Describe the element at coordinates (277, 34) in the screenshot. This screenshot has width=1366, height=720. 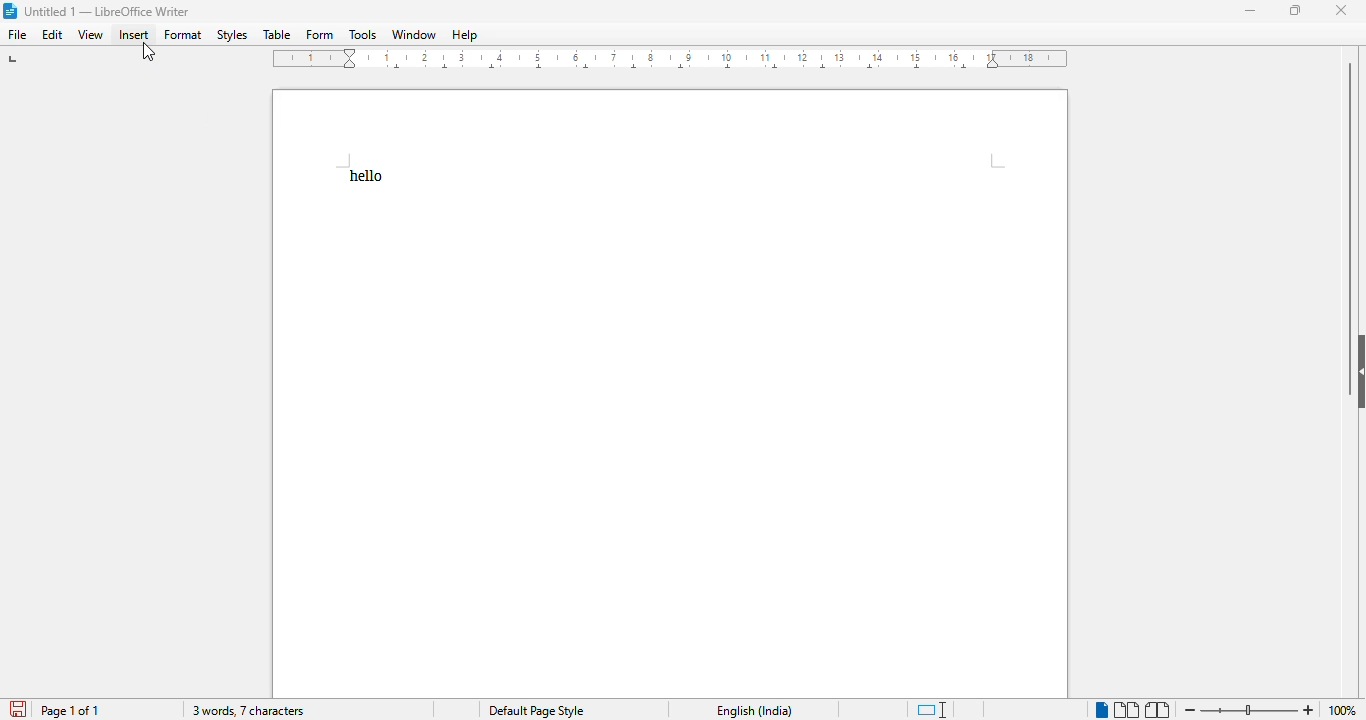
I see `table` at that location.